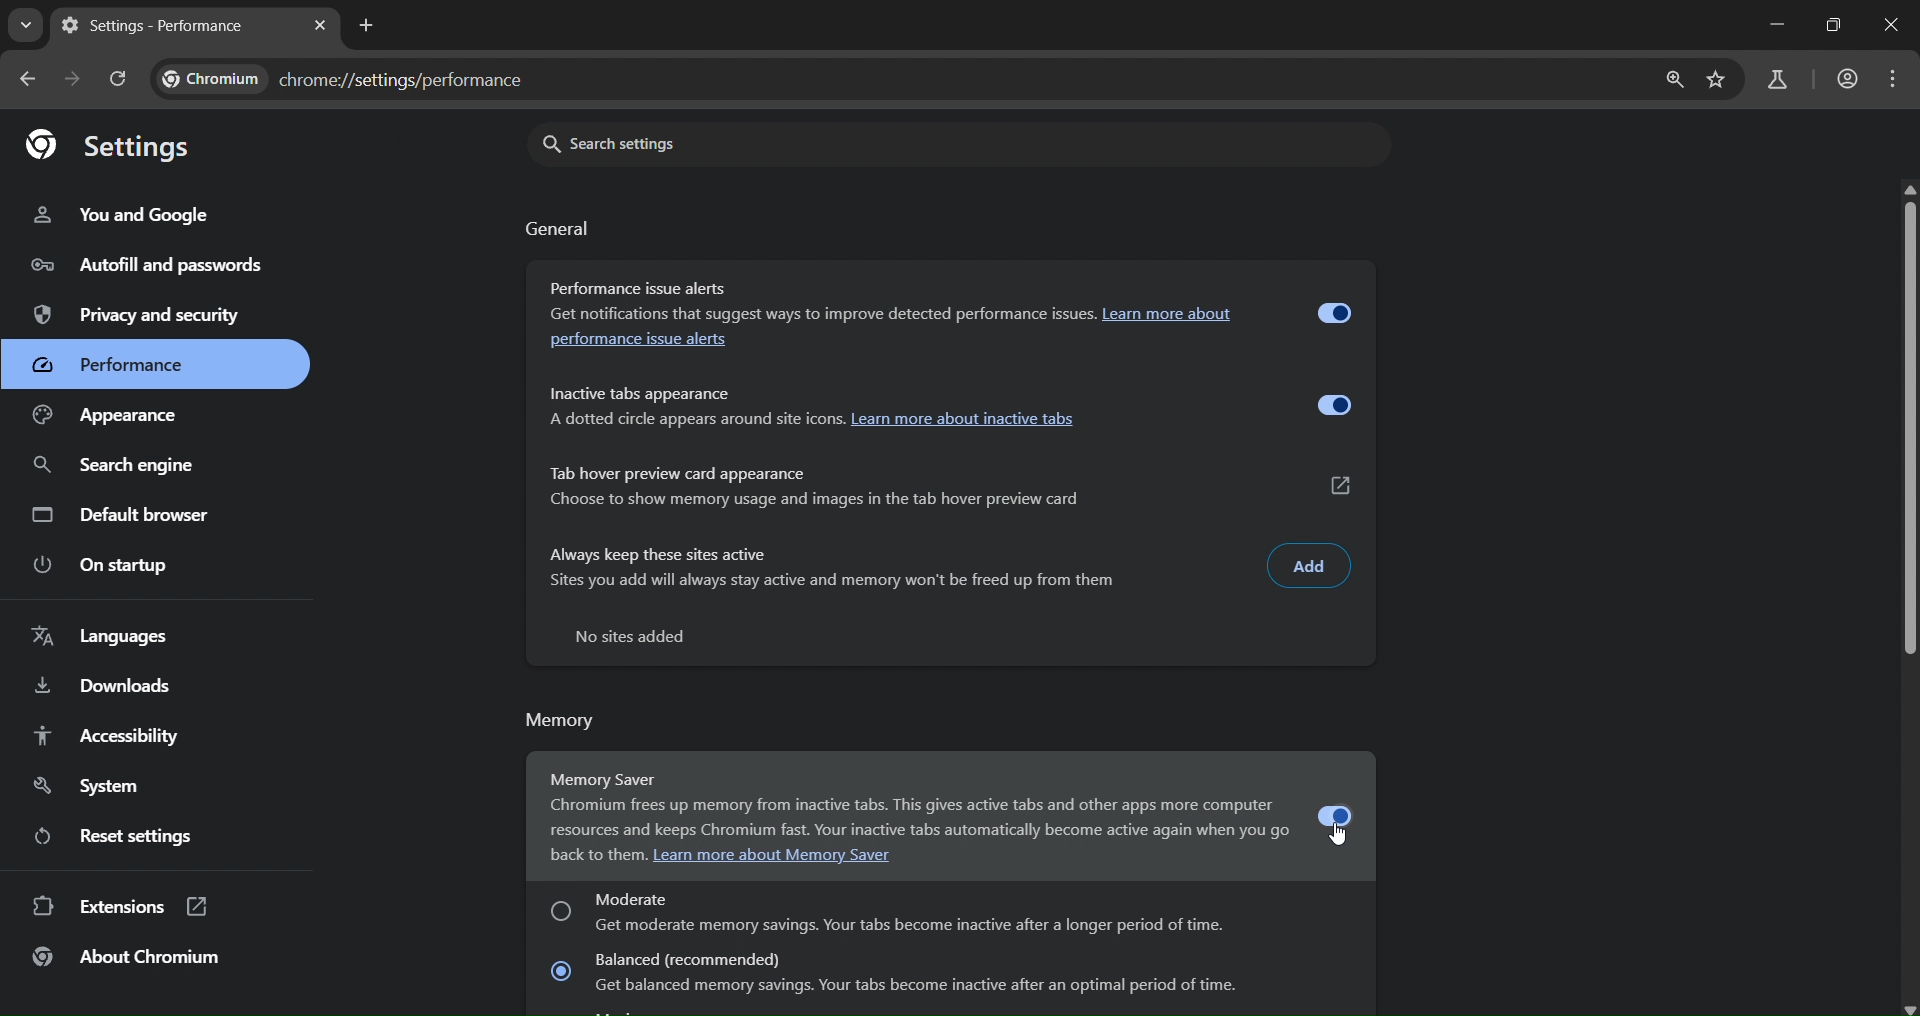  I want to click on cursor, so click(1338, 839).